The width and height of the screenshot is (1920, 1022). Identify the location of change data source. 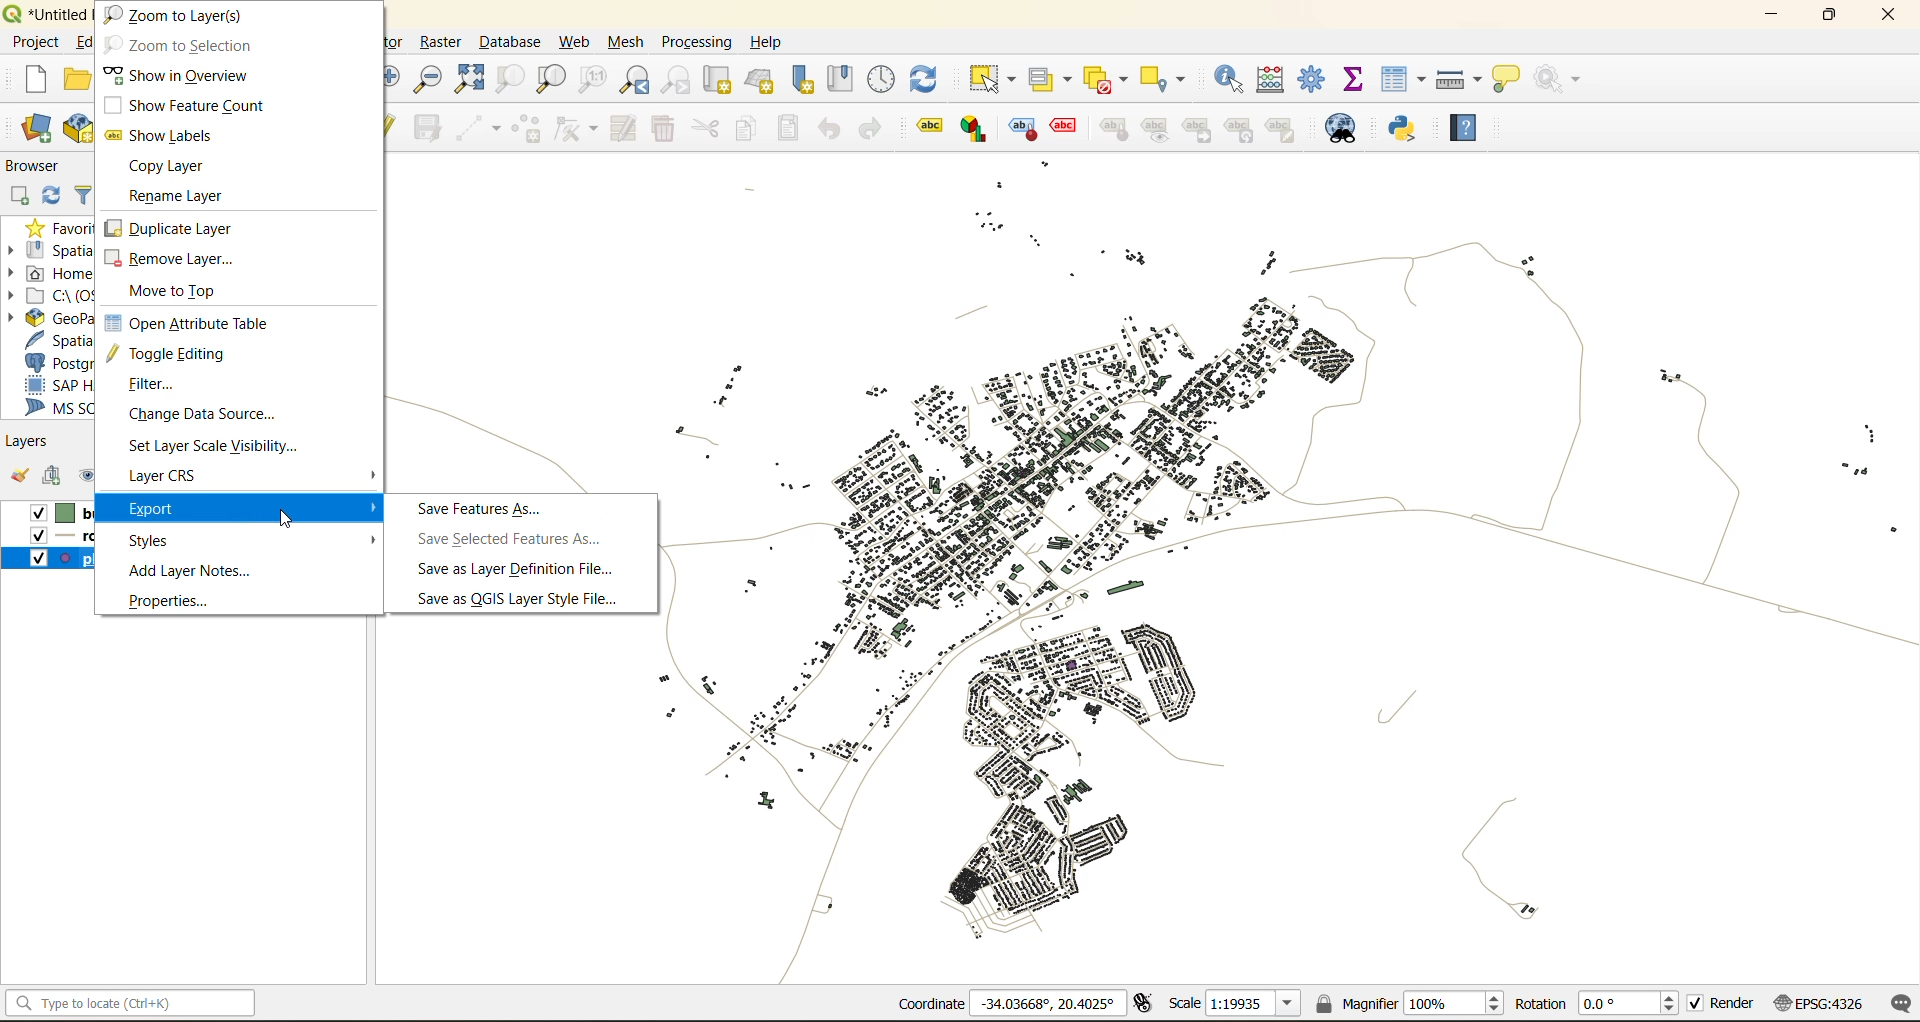
(215, 417).